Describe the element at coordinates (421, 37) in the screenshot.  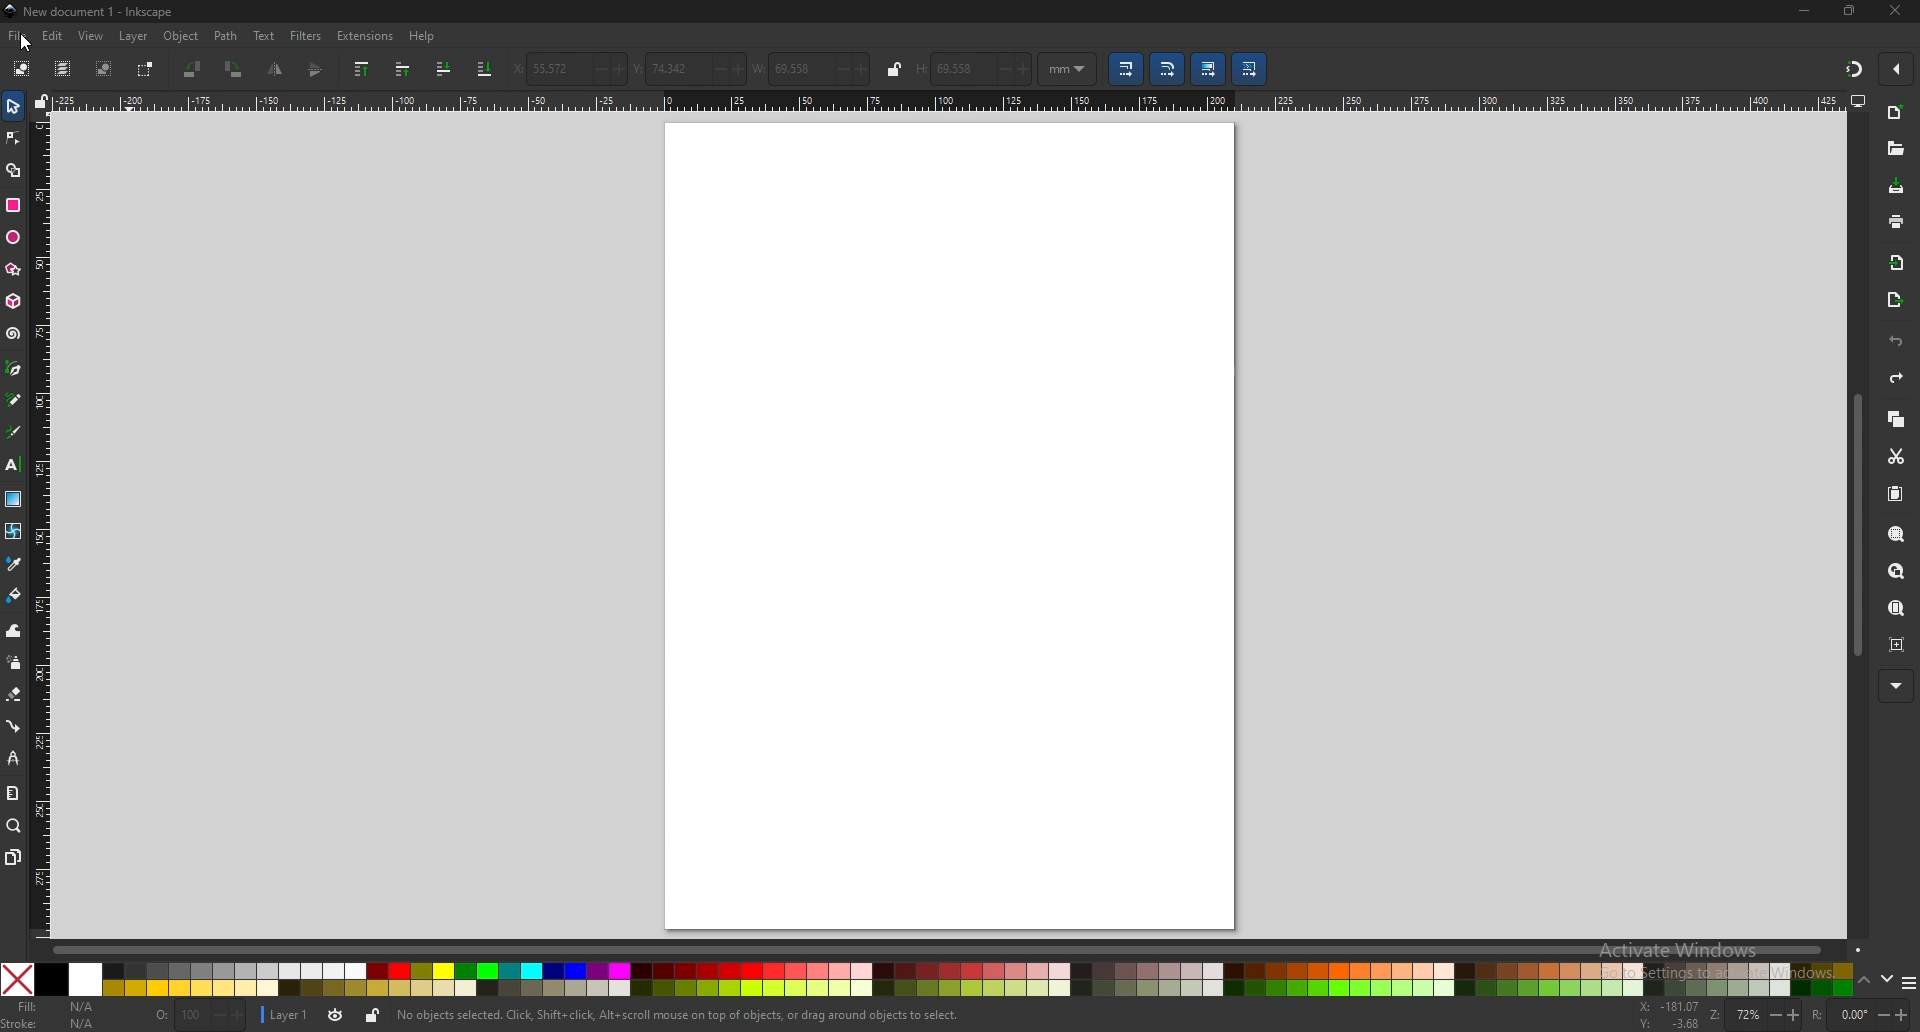
I see `help` at that location.